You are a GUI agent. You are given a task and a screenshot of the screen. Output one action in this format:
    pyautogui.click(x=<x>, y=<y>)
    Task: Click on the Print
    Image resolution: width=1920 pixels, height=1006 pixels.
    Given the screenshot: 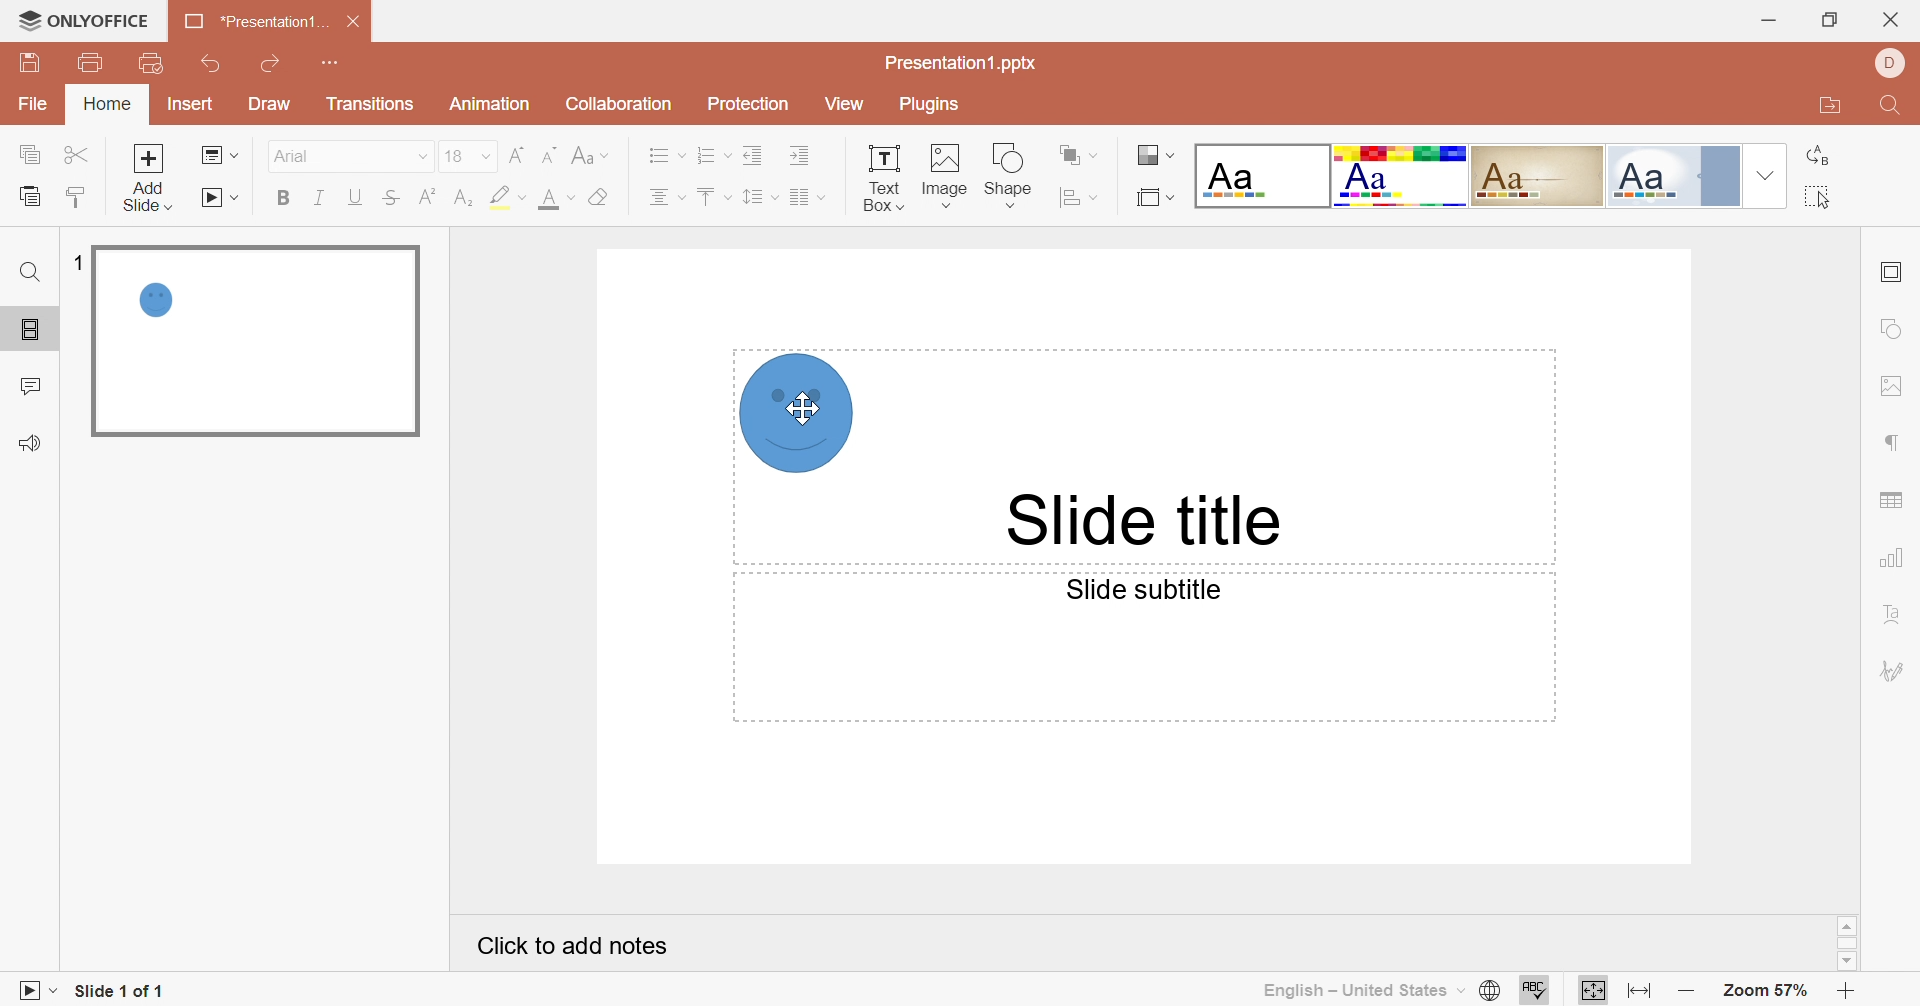 What is the action you would take?
    pyautogui.click(x=89, y=61)
    